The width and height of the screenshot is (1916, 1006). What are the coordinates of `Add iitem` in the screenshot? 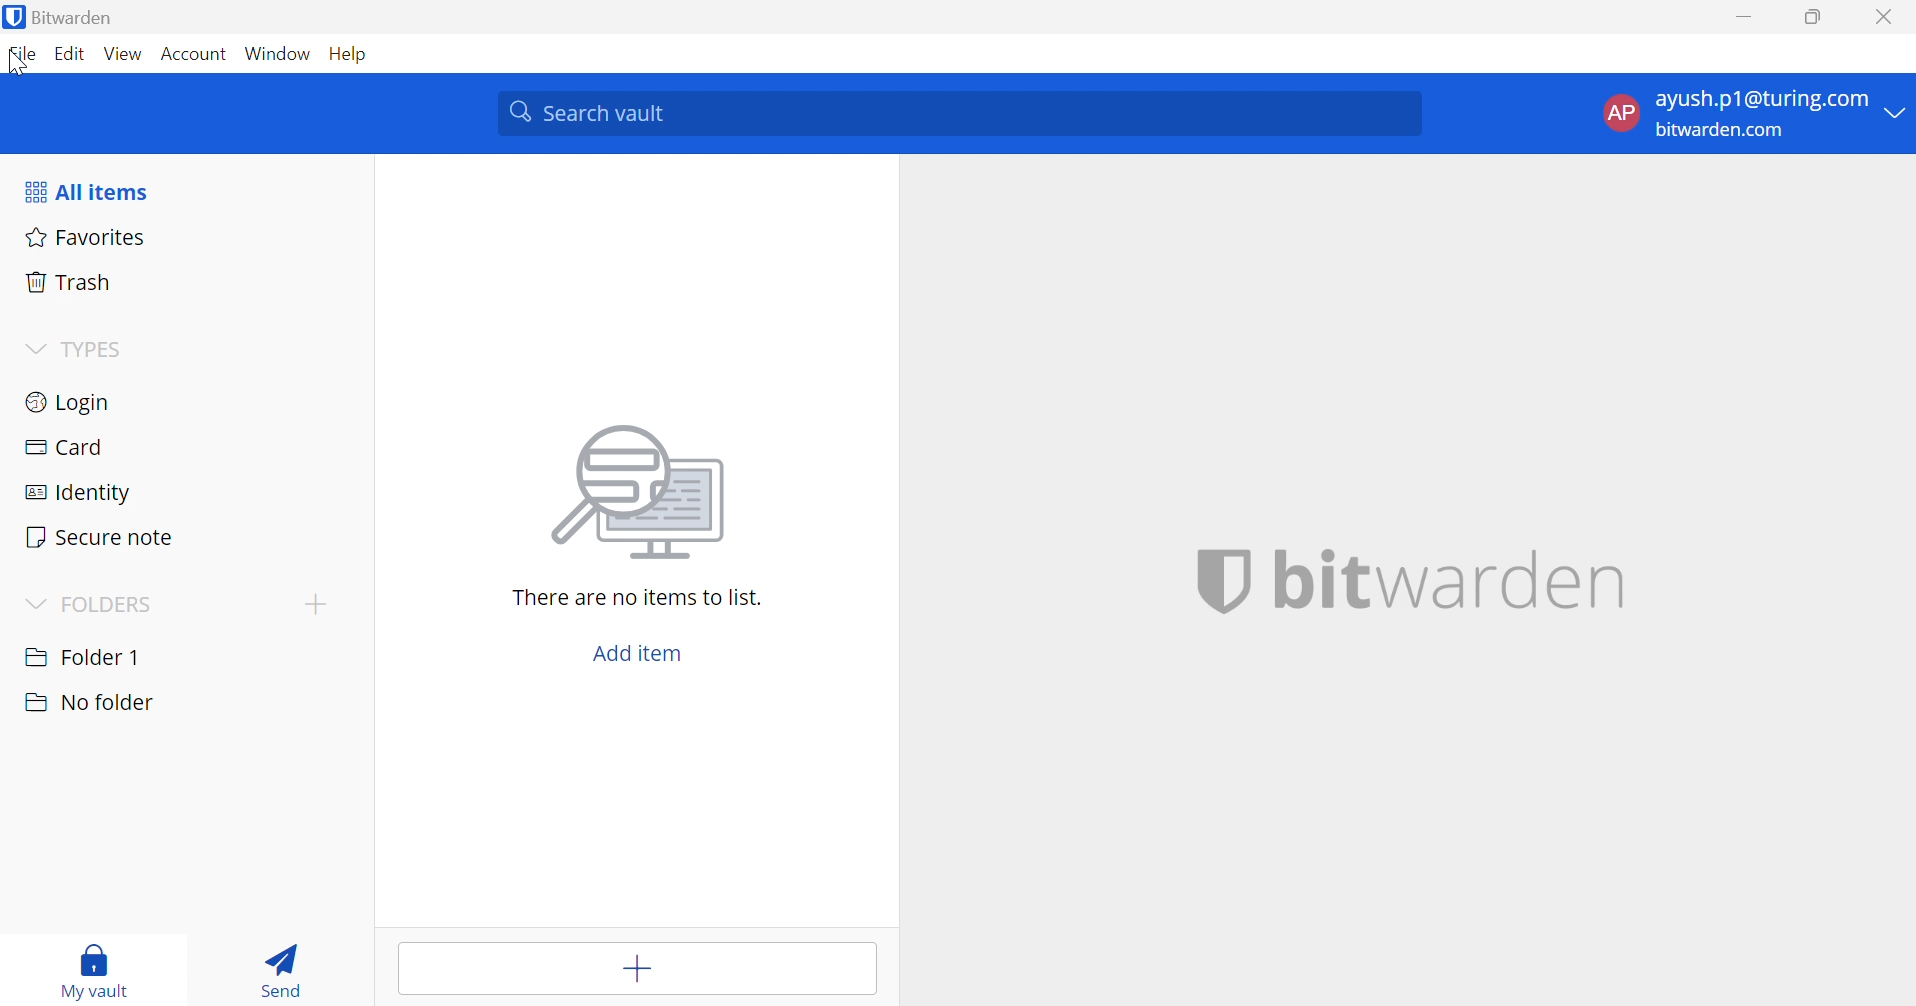 It's located at (632, 655).